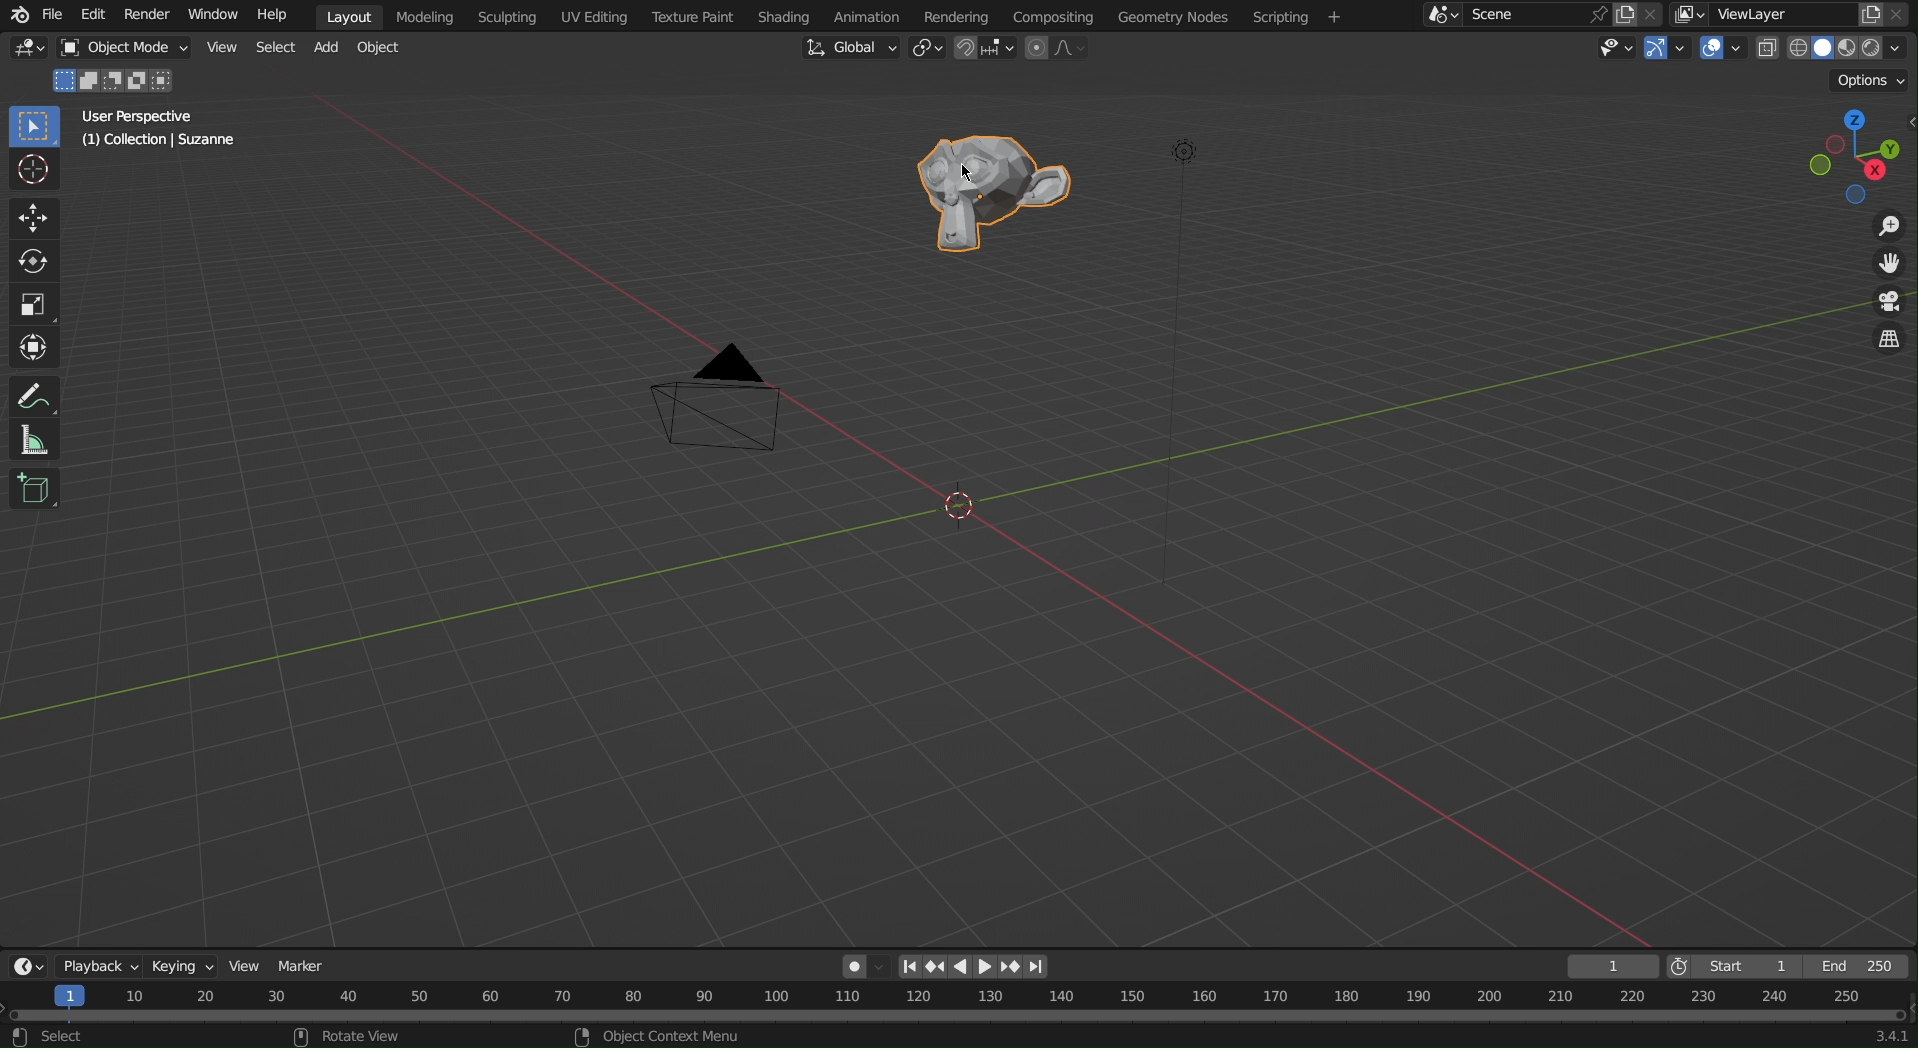 The height and width of the screenshot is (1048, 1918). Describe the element at coordinates (21, 16) in the screenshot. I see `logo` at that location.